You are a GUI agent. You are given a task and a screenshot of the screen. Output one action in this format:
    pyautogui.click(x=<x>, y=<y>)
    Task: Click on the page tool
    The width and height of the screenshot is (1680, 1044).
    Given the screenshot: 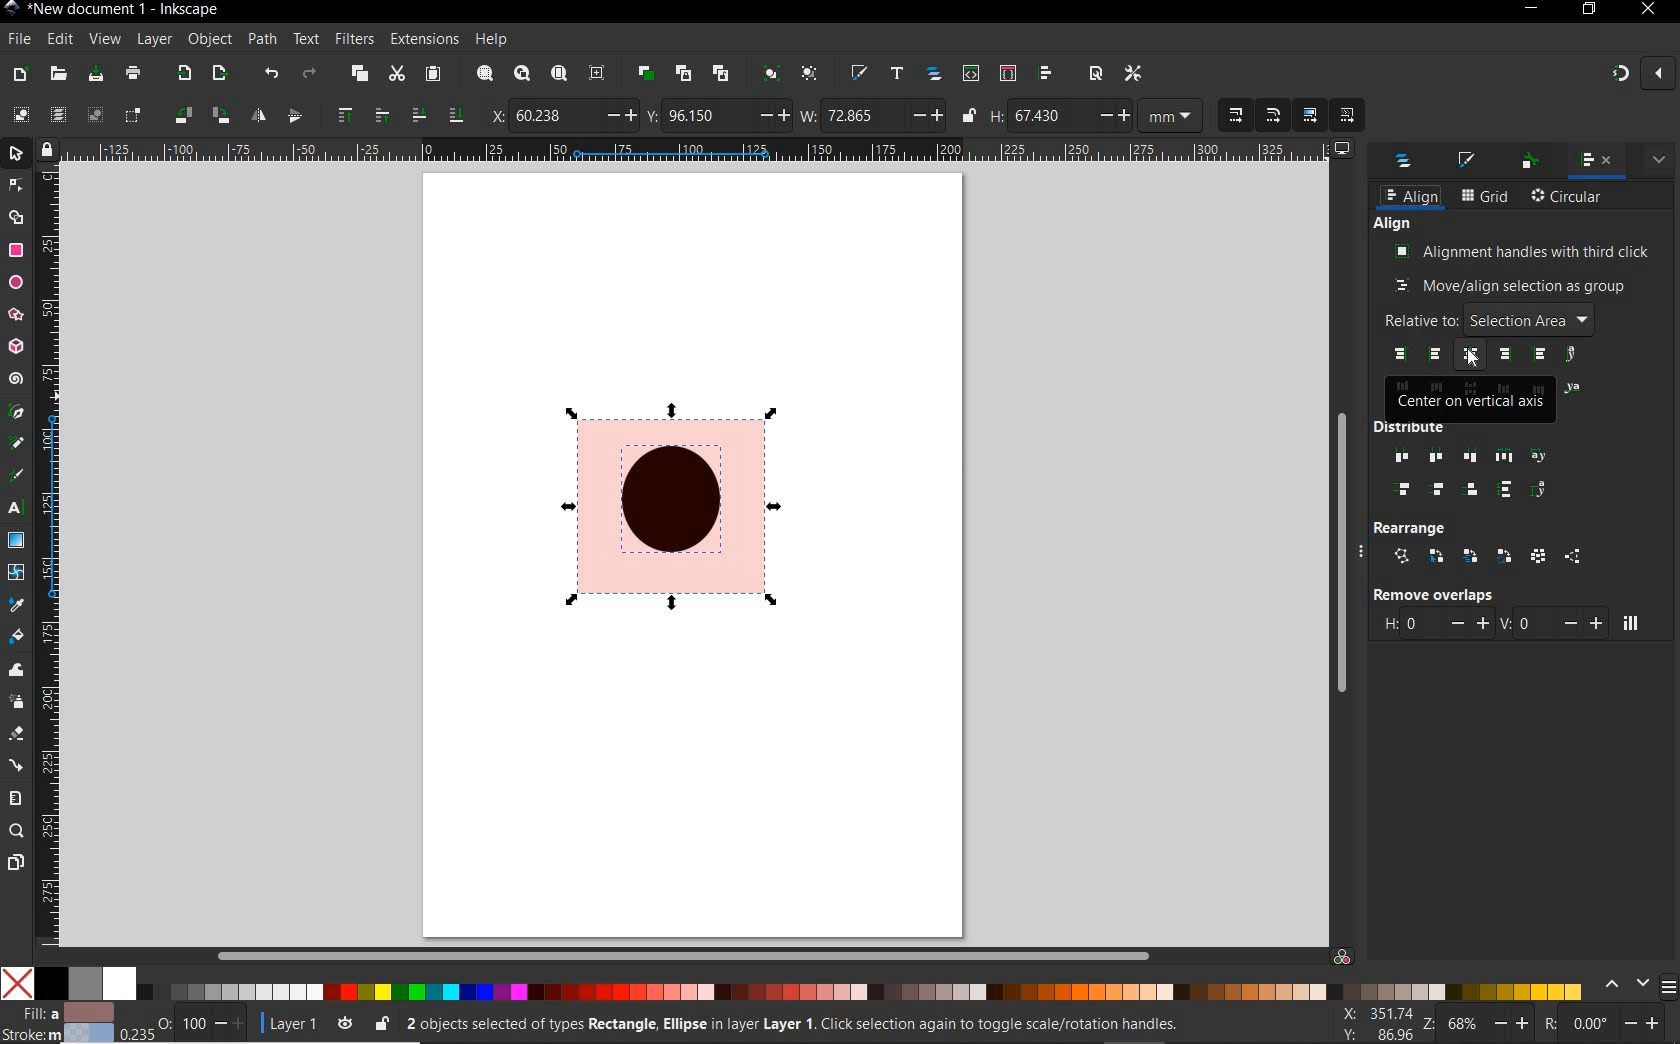 What is the action you would take?
    pyautogui.click(x=15, y=863)
    